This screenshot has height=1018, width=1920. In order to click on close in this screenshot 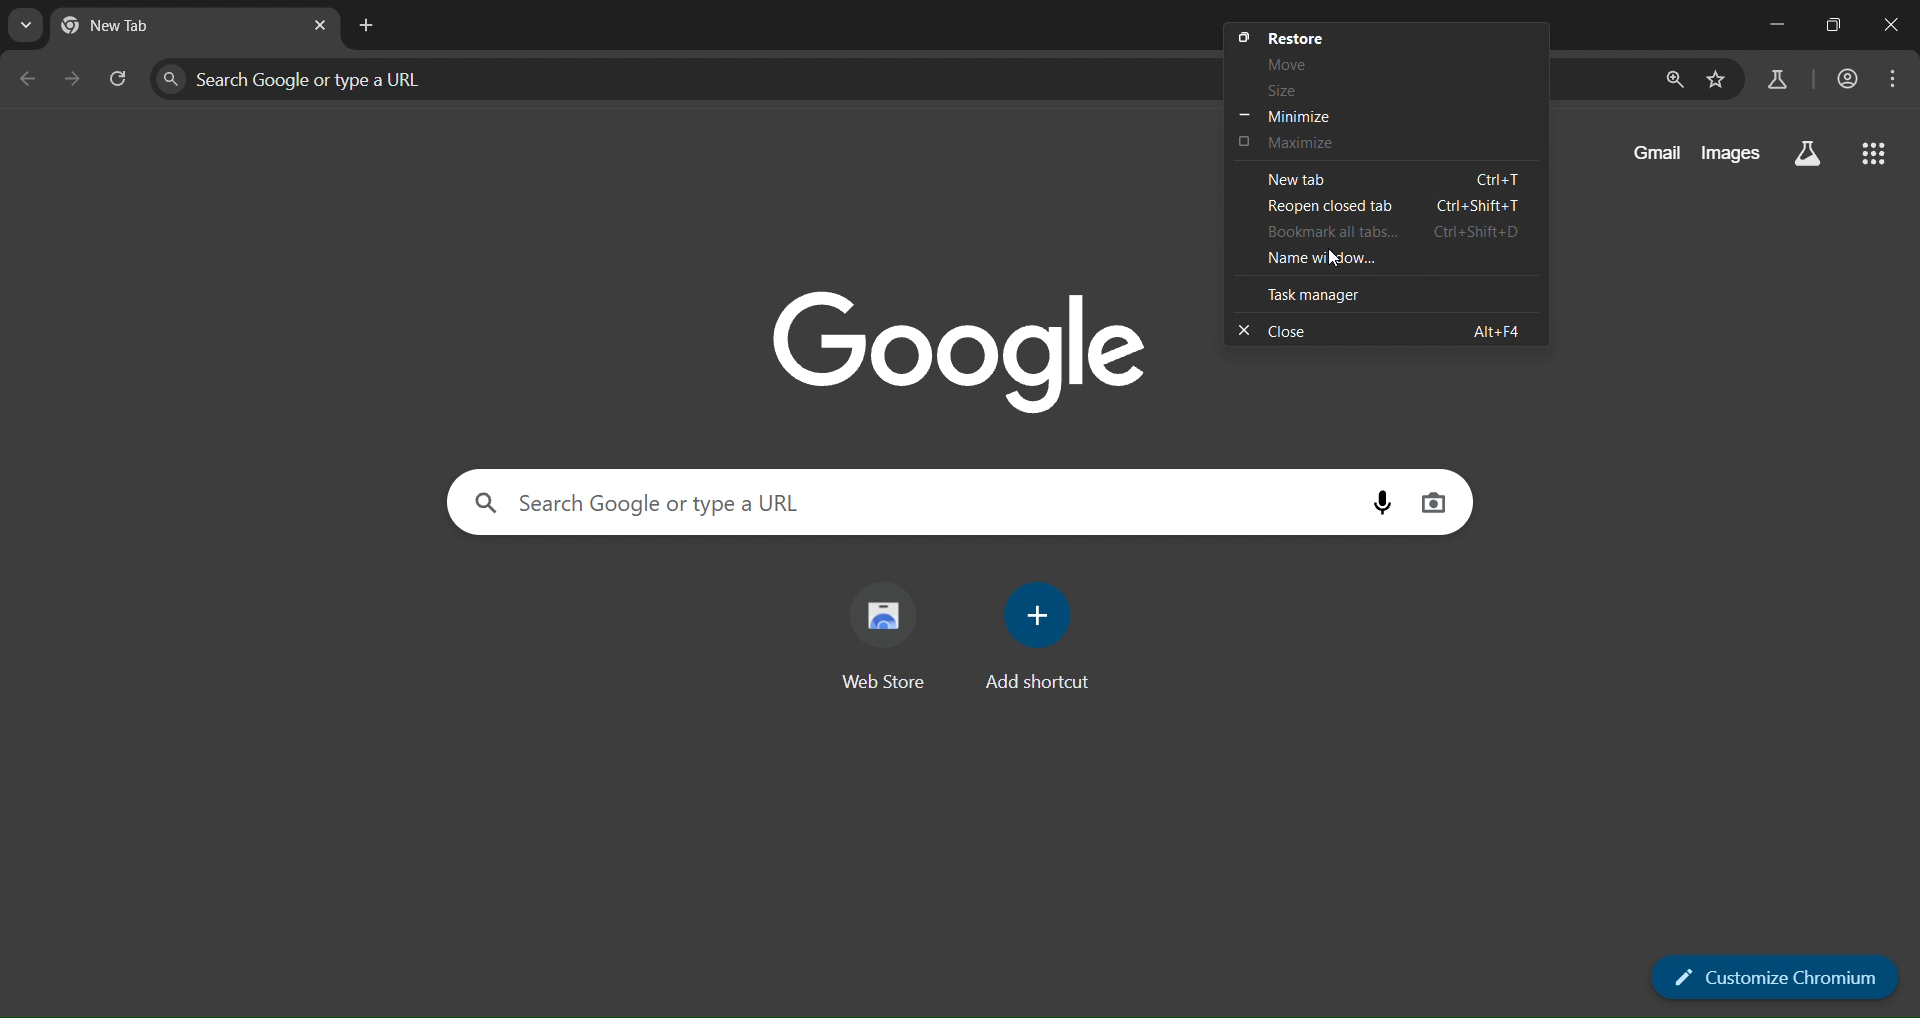, I will do `click(1893, 24)`.